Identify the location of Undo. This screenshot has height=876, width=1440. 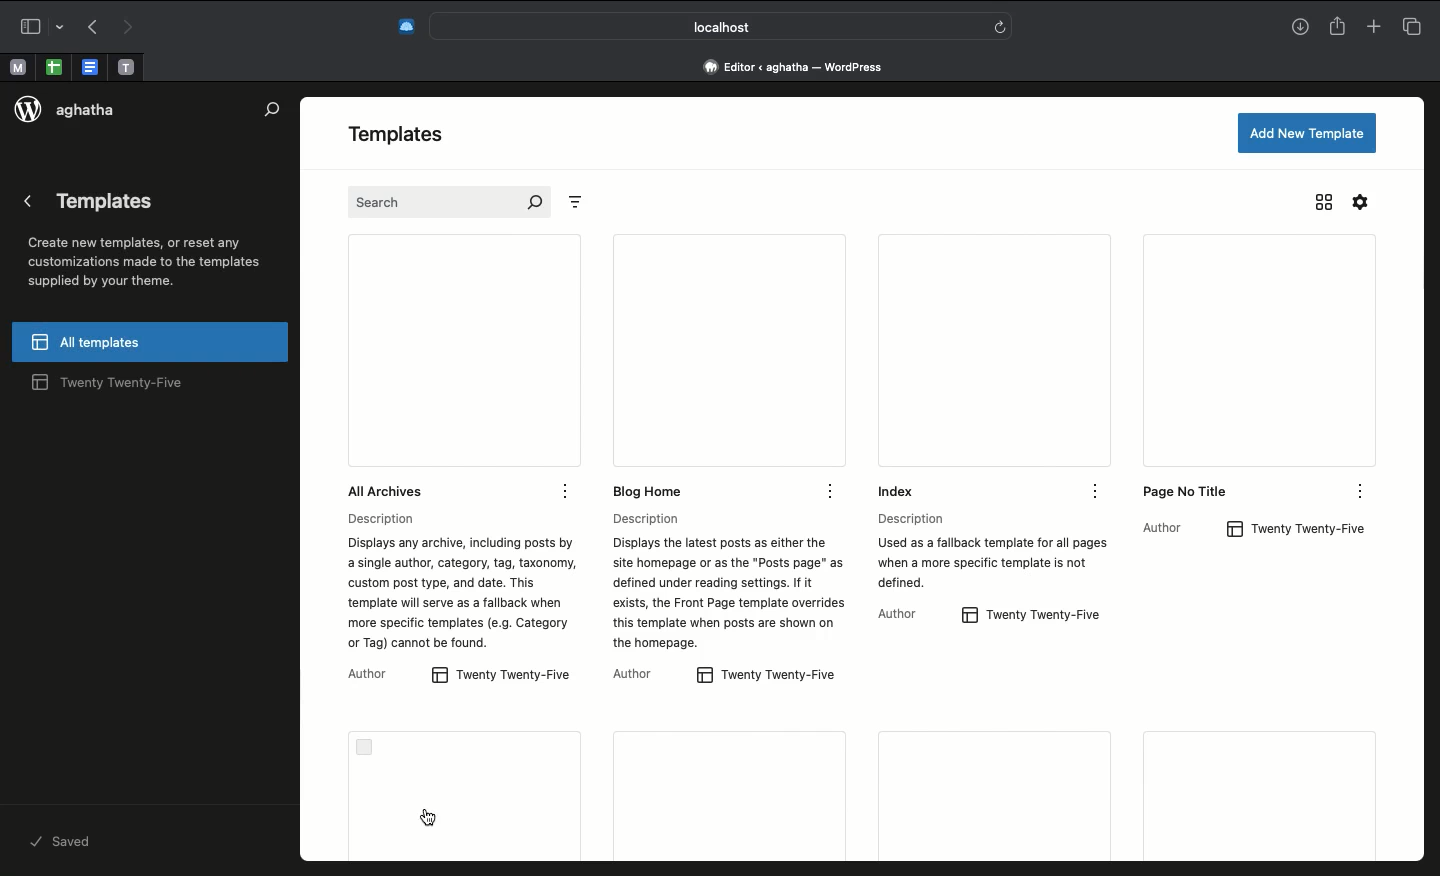
(93, 26).